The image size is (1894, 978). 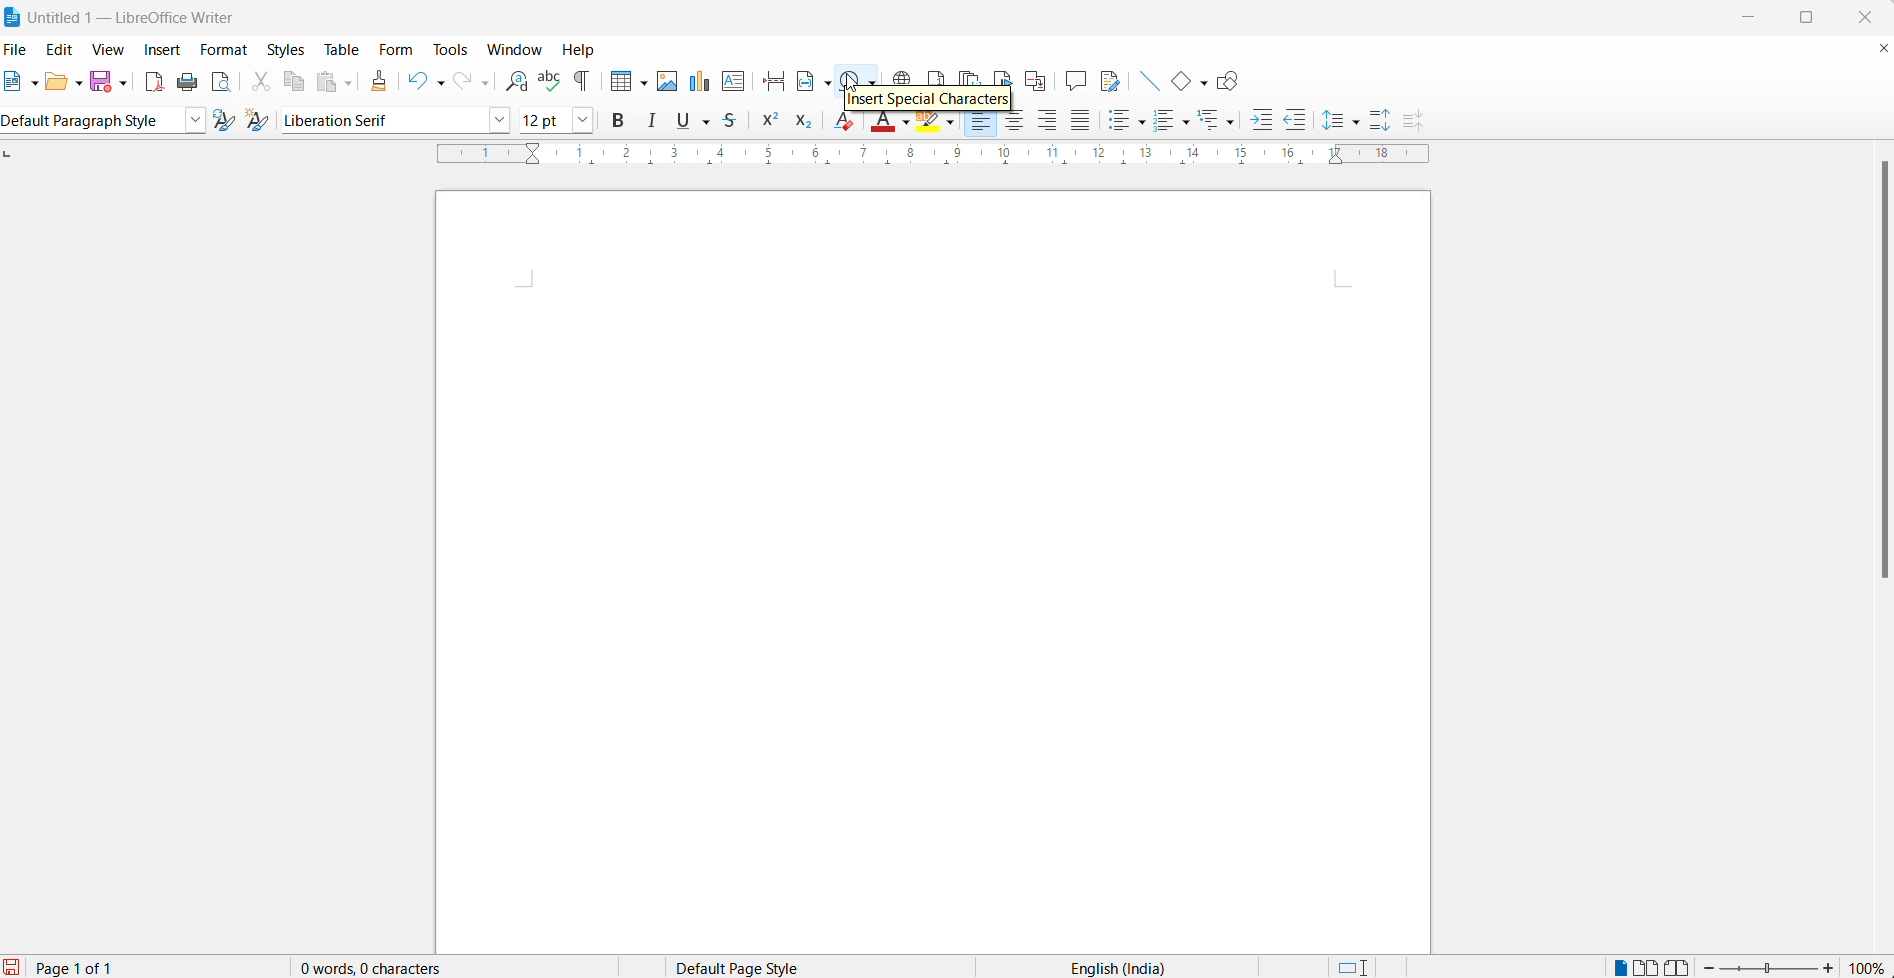 I want to click on close, so click(x=1872, y=15).